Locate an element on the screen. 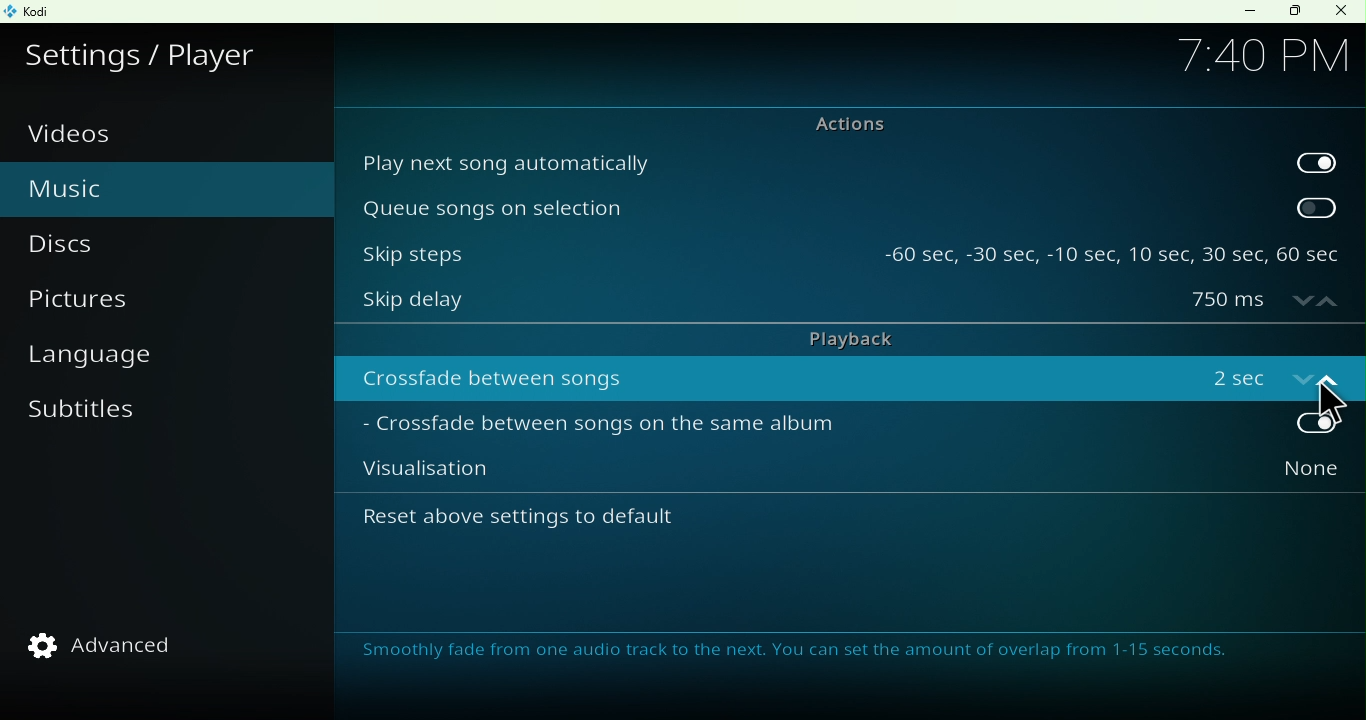 This screenshot has width=1366, height=720. Maximize is located at coordinates (1294, 12).